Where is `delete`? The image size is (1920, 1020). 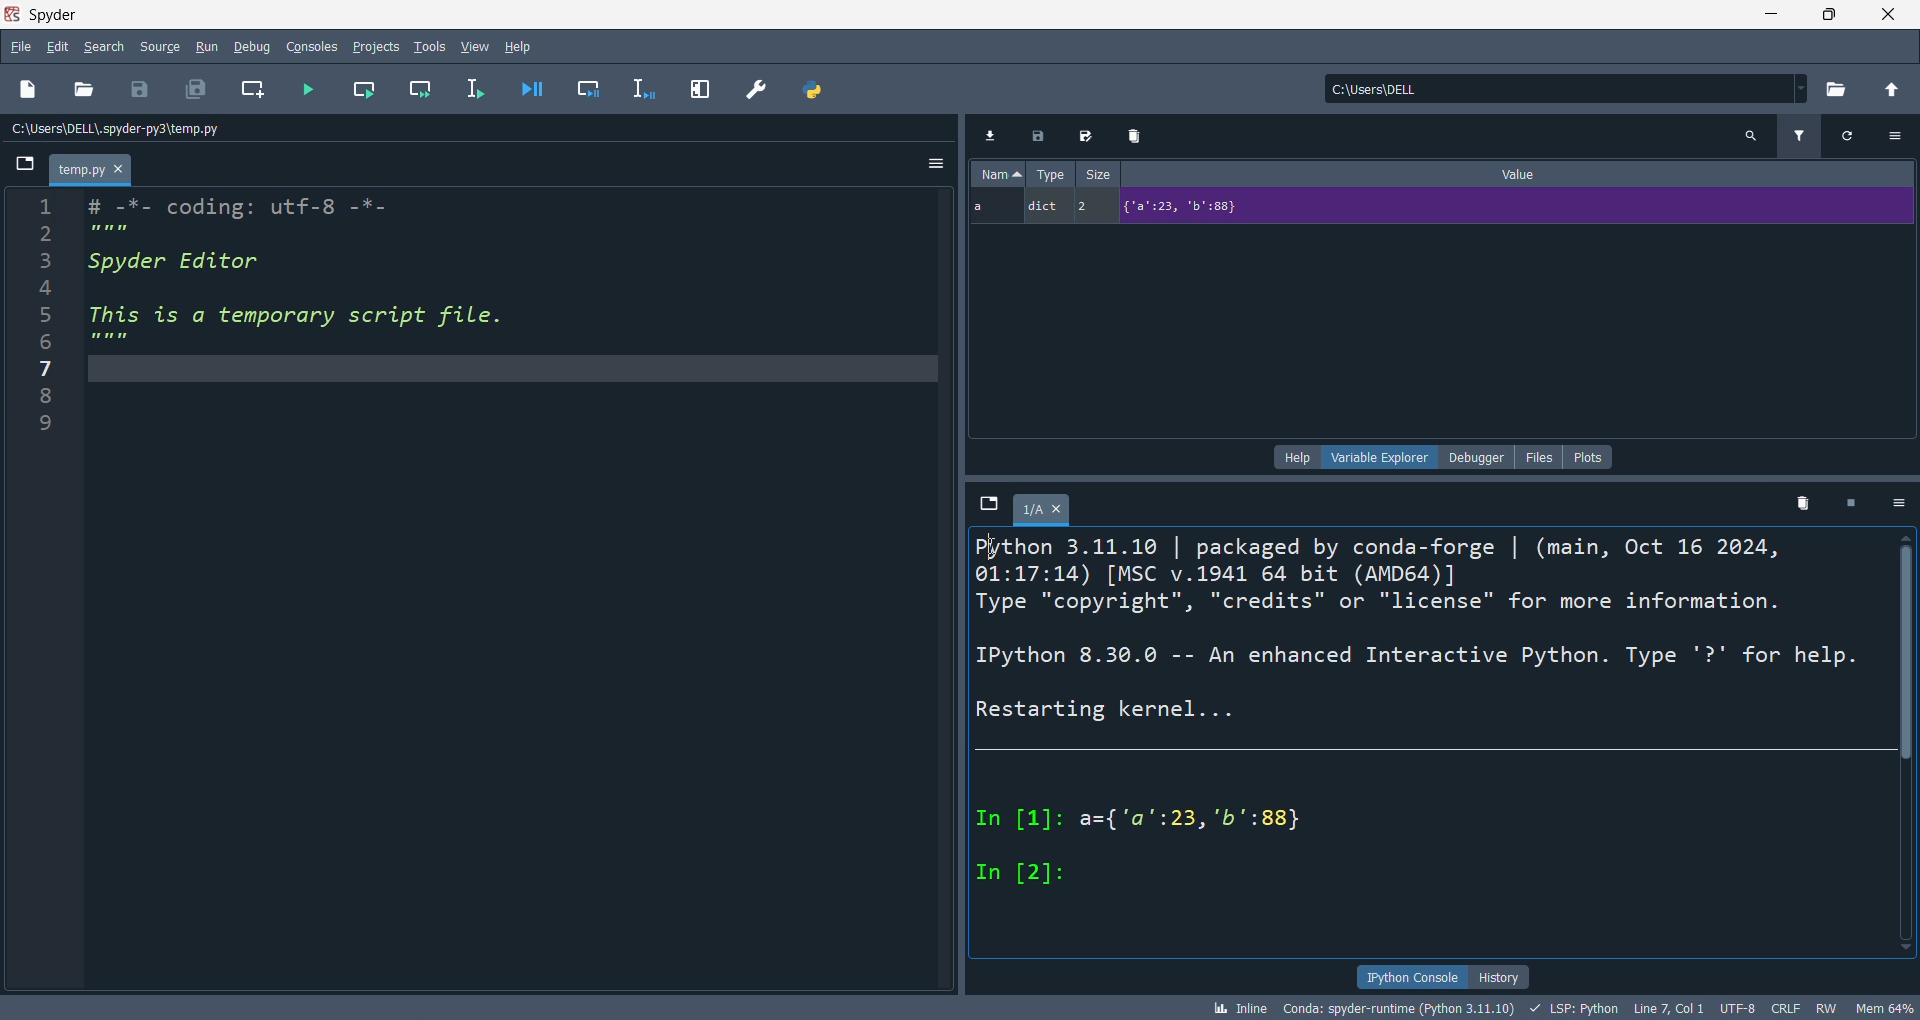
delete is located at coordinates (1139, 133).